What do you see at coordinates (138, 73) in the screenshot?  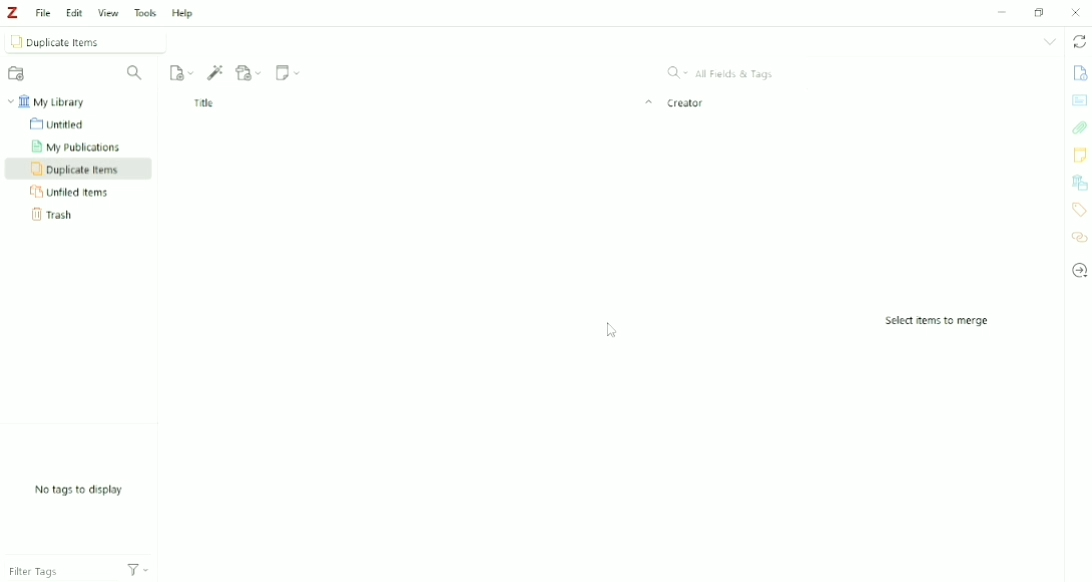 I see `Filter Collections` at bounding box center [138, 73].